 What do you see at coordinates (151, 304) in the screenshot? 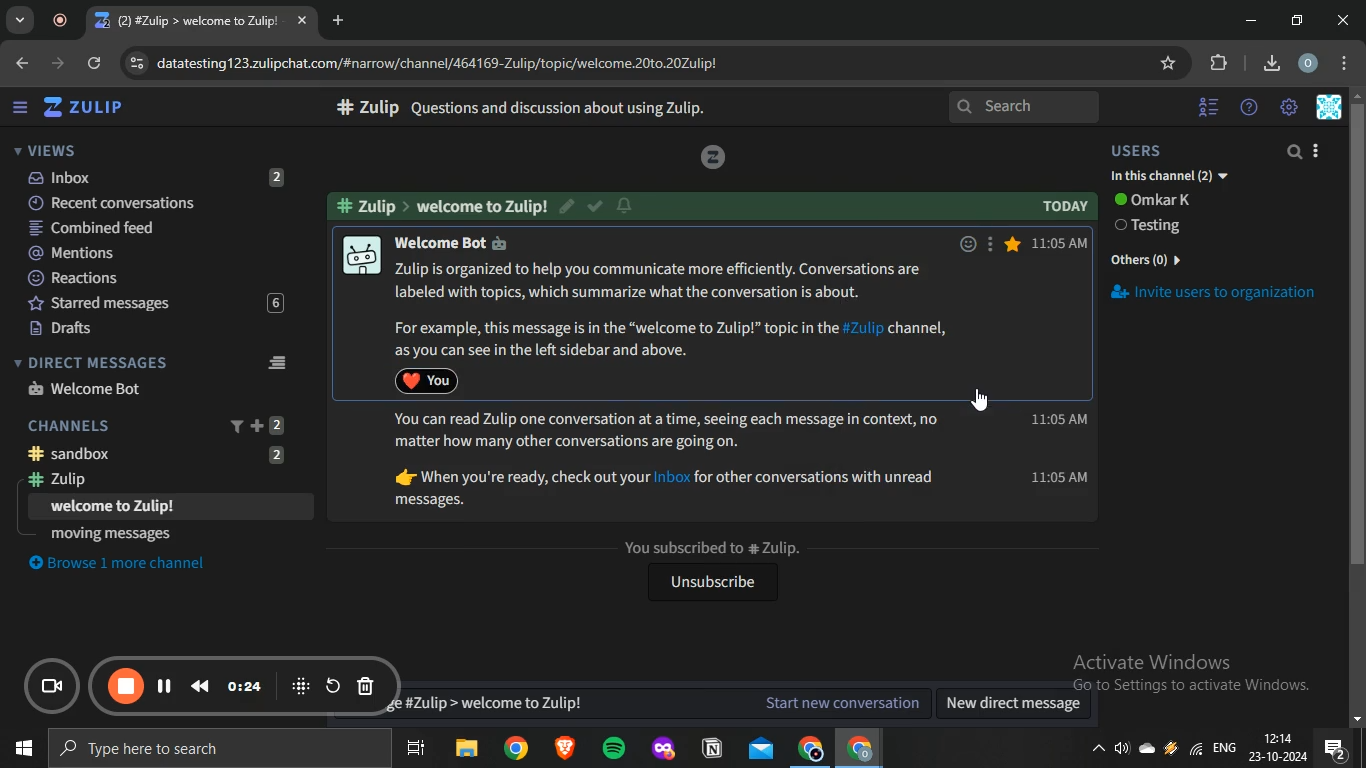
I see `starred messages` at bounding box center [151, 304].